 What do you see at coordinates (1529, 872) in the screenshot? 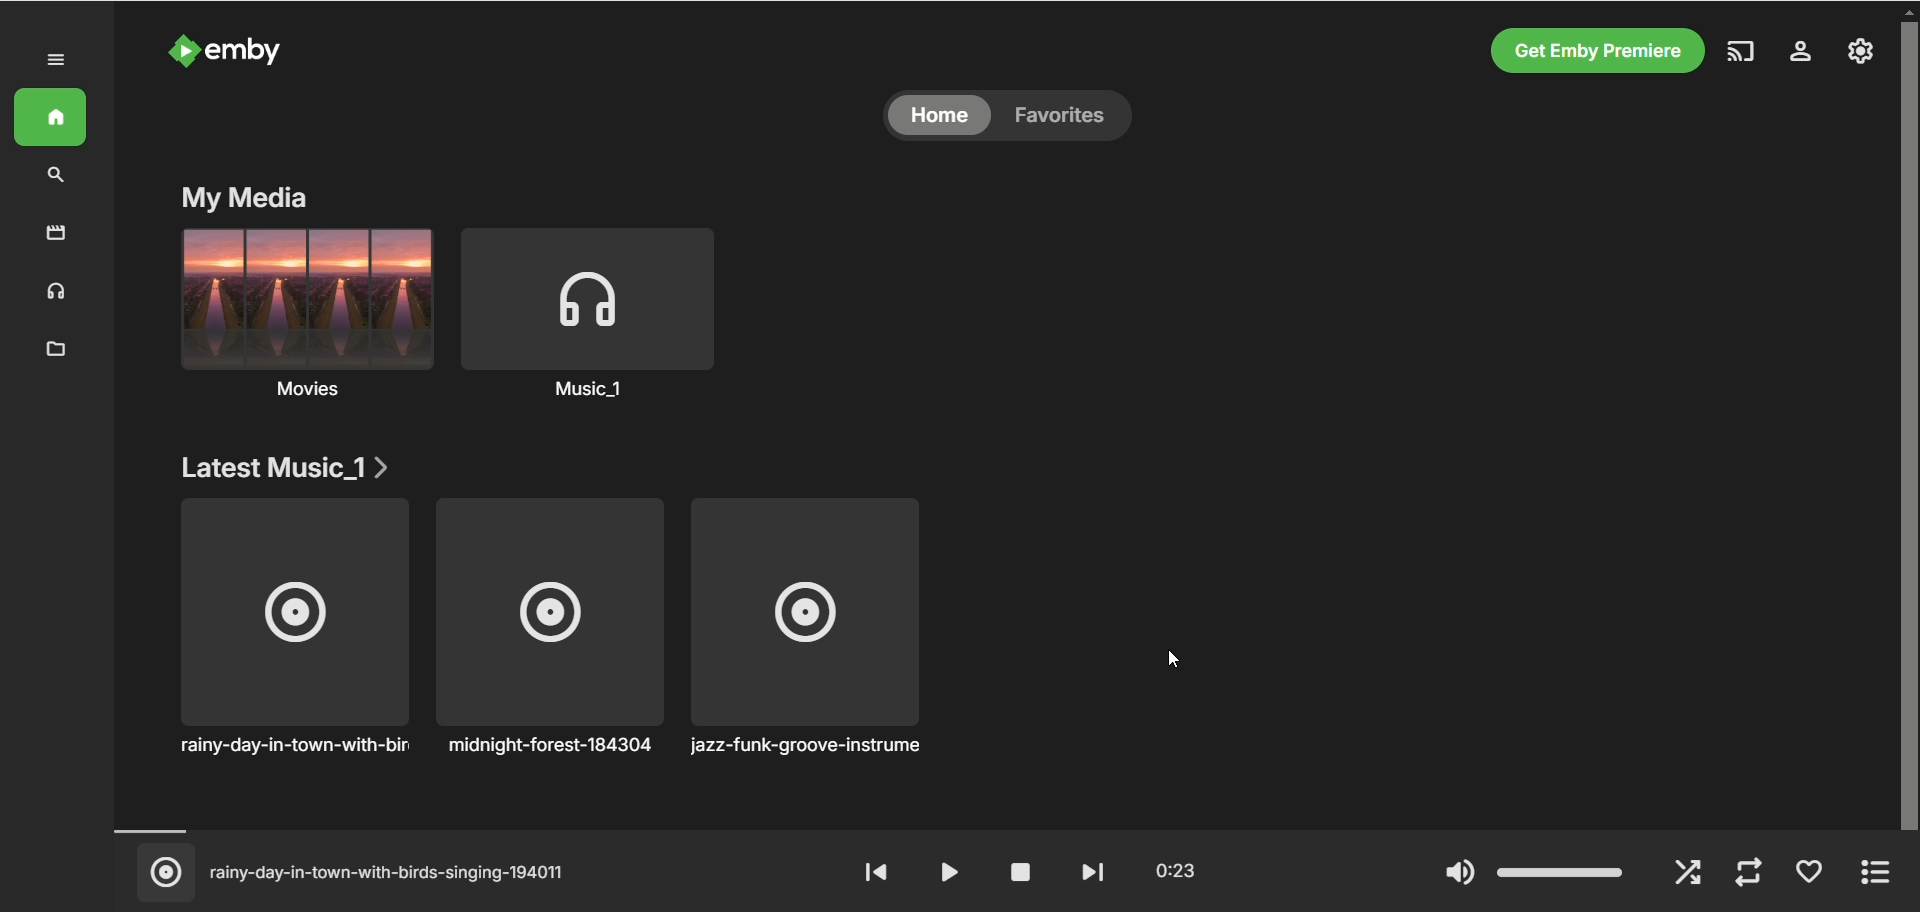
I see `volume` at bounding box center [1529, 872].